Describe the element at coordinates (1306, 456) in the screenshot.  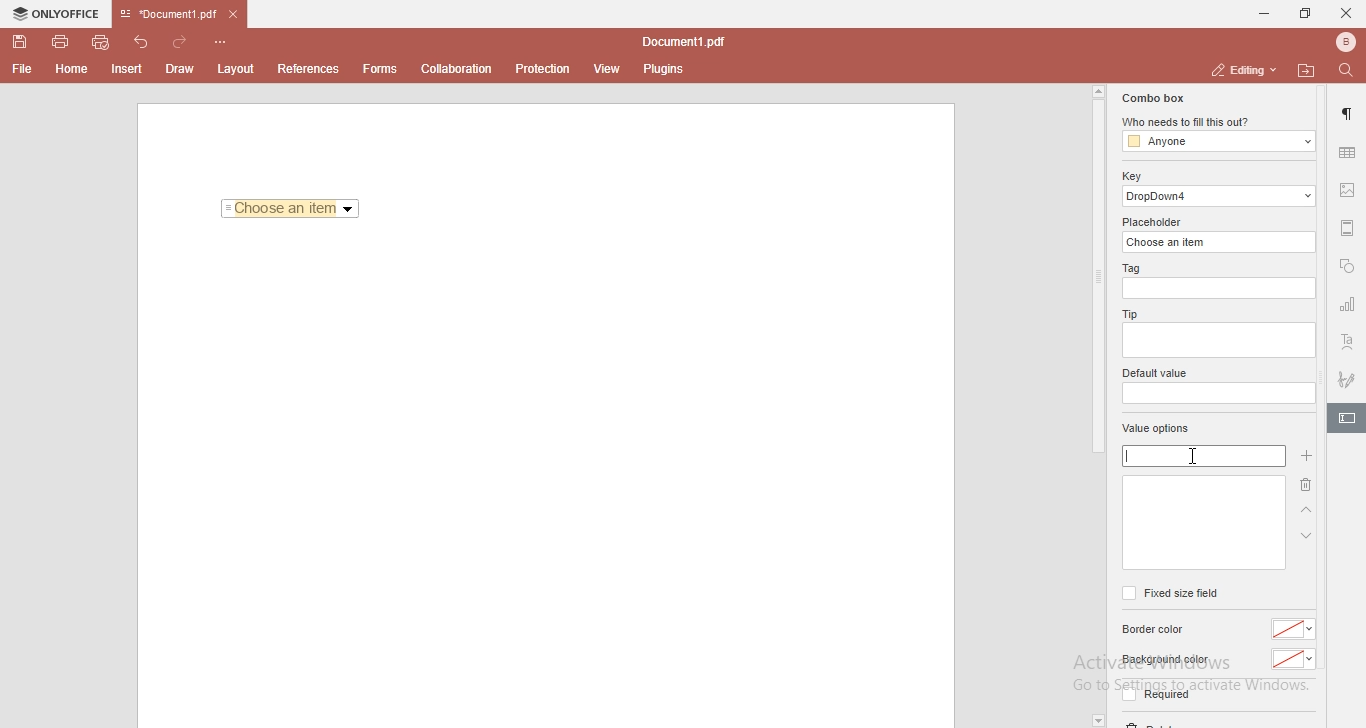
I see `add` at that location.